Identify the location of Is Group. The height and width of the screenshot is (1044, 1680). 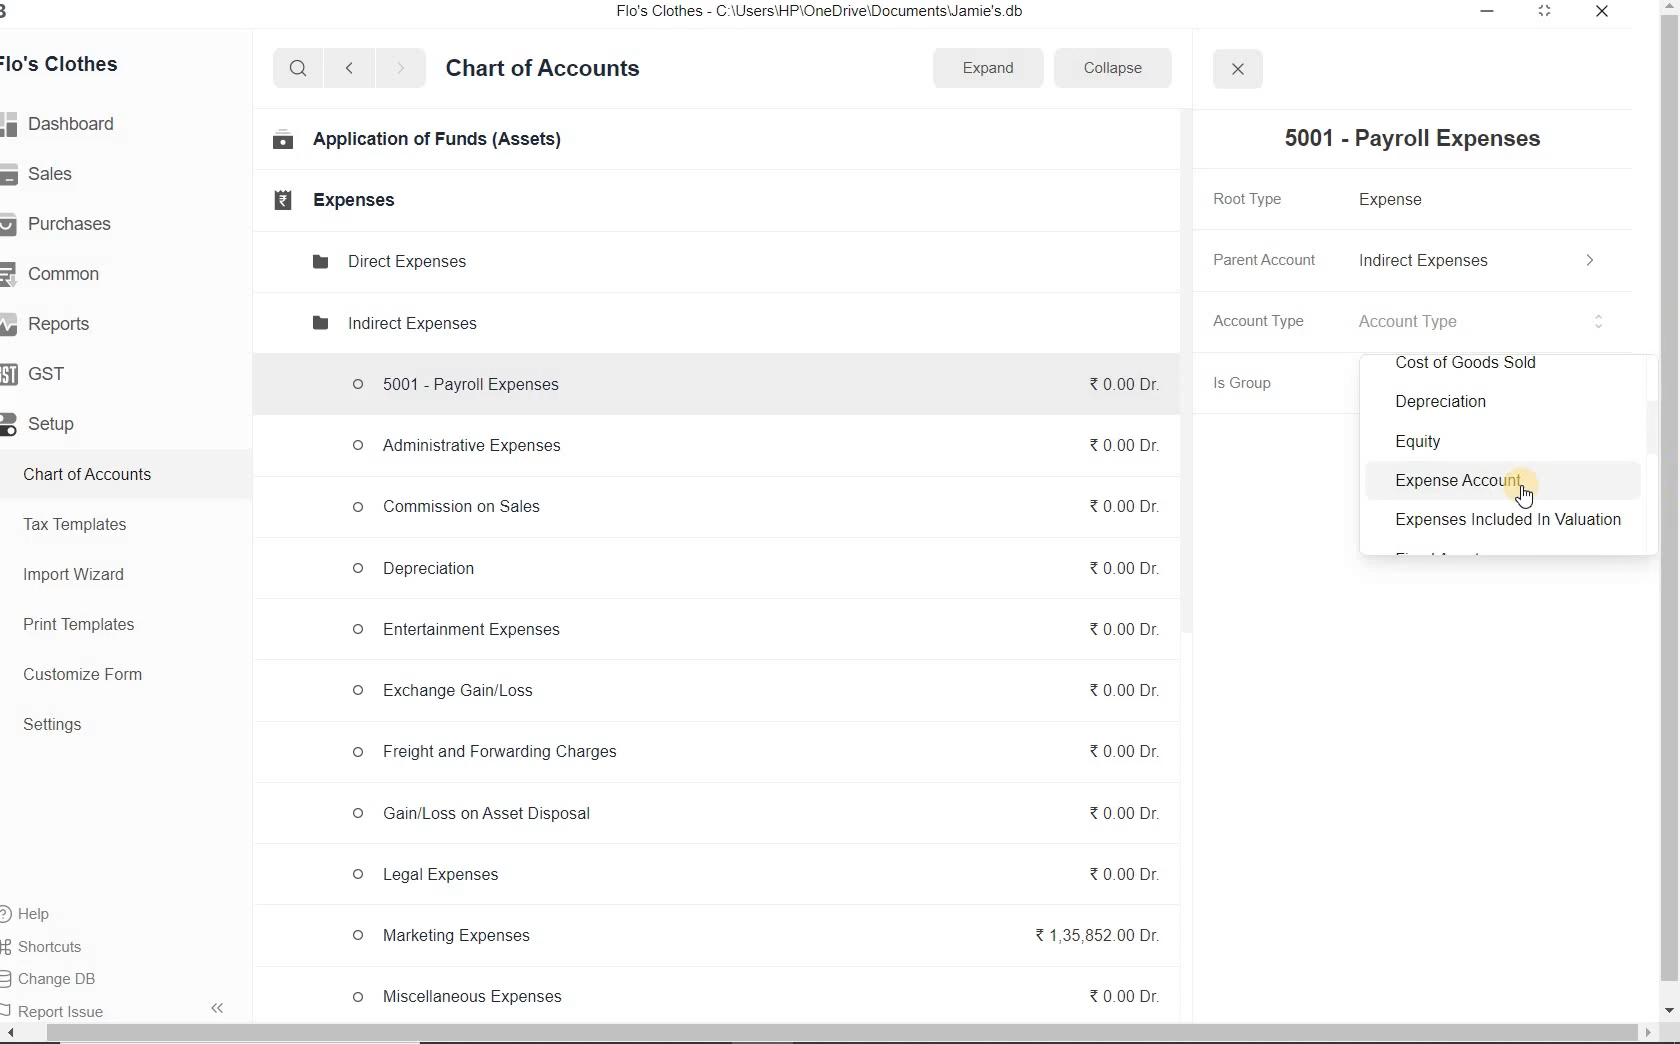
(1259, 383).